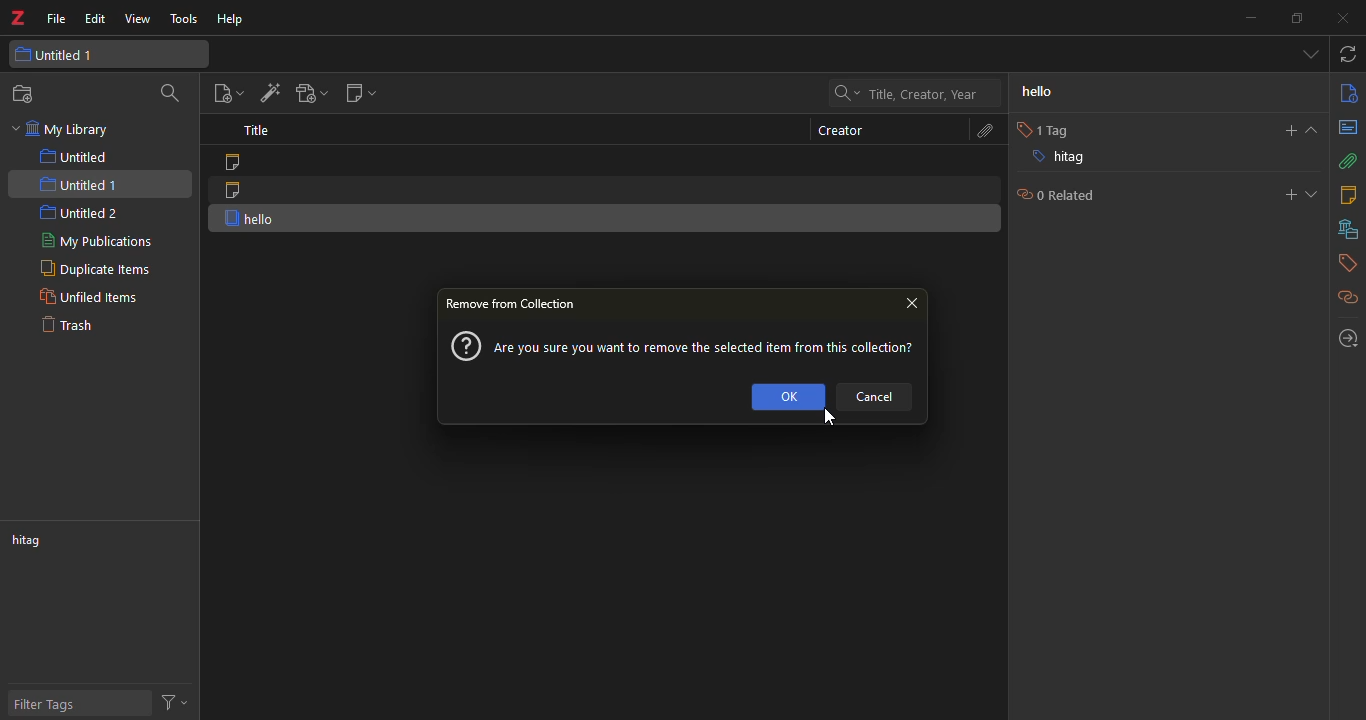 This screenshot has height=720, width=1366. Describe the element at coordinates (94, 20) in the screenshot. I see `edit` at that location.